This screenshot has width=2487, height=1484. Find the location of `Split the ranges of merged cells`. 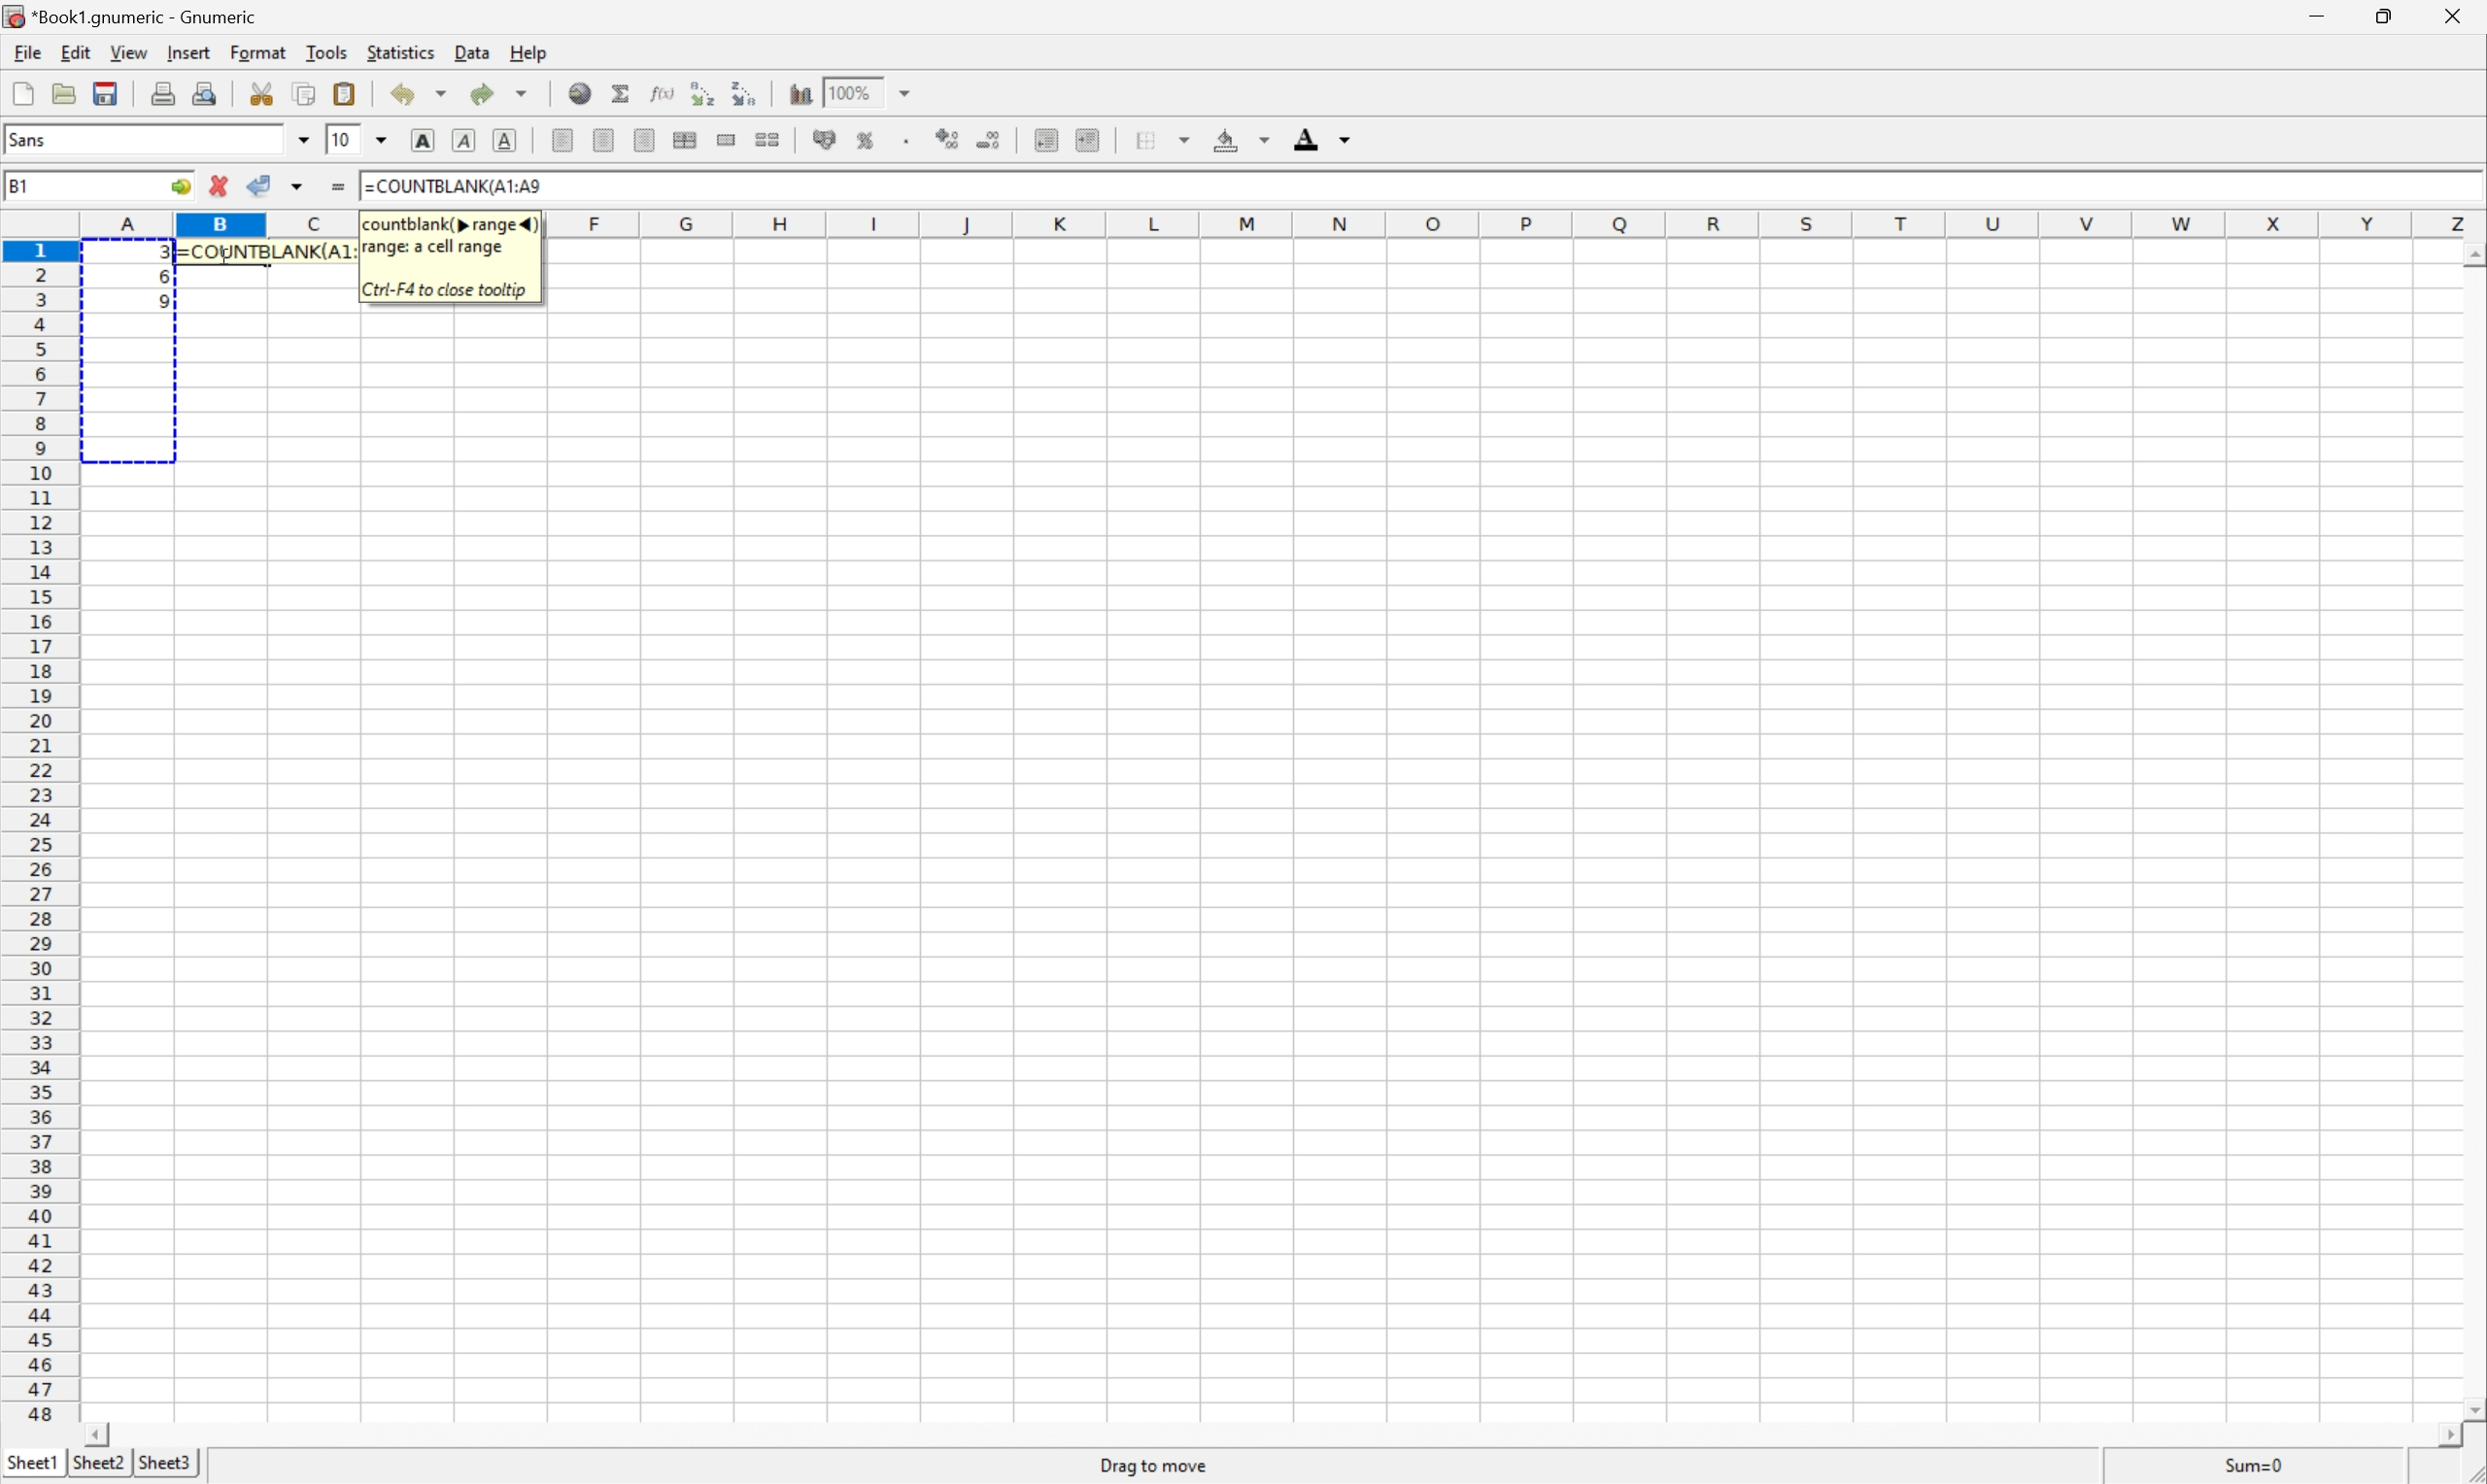

Split the ranges of merged cells is located at coordinates (767, 140).